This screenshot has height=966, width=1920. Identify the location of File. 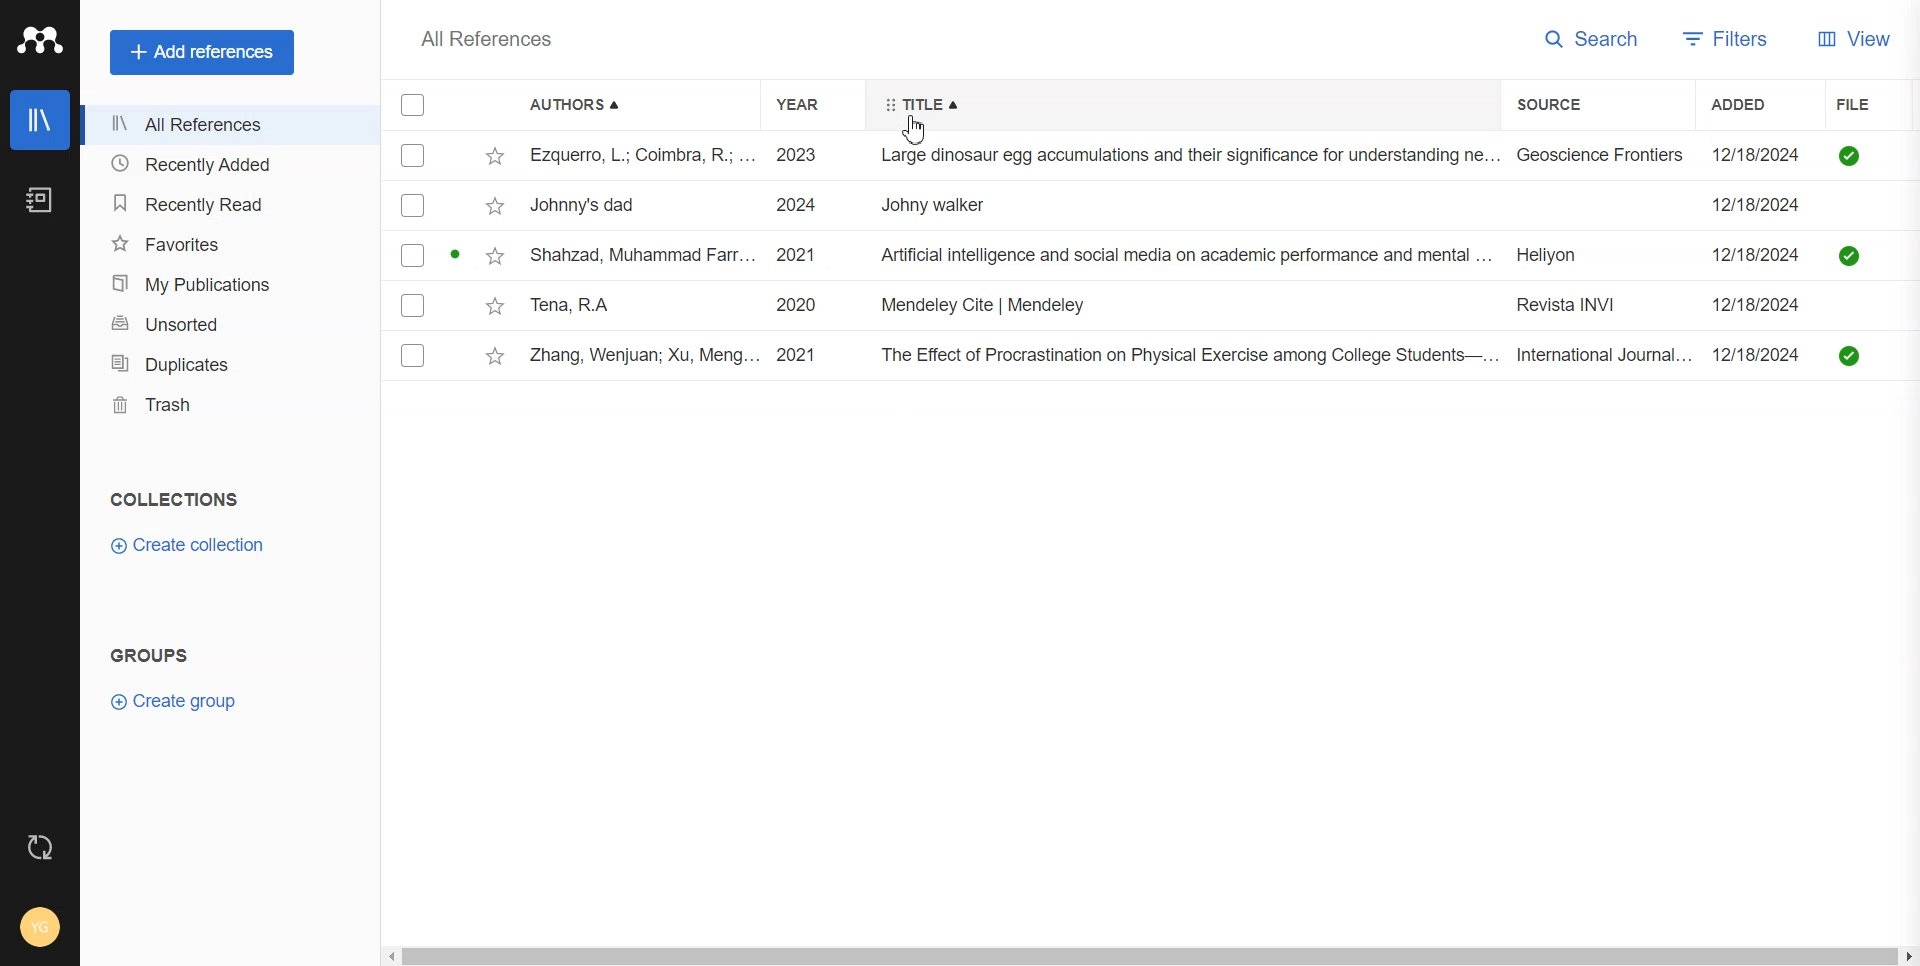
(1222, 255).